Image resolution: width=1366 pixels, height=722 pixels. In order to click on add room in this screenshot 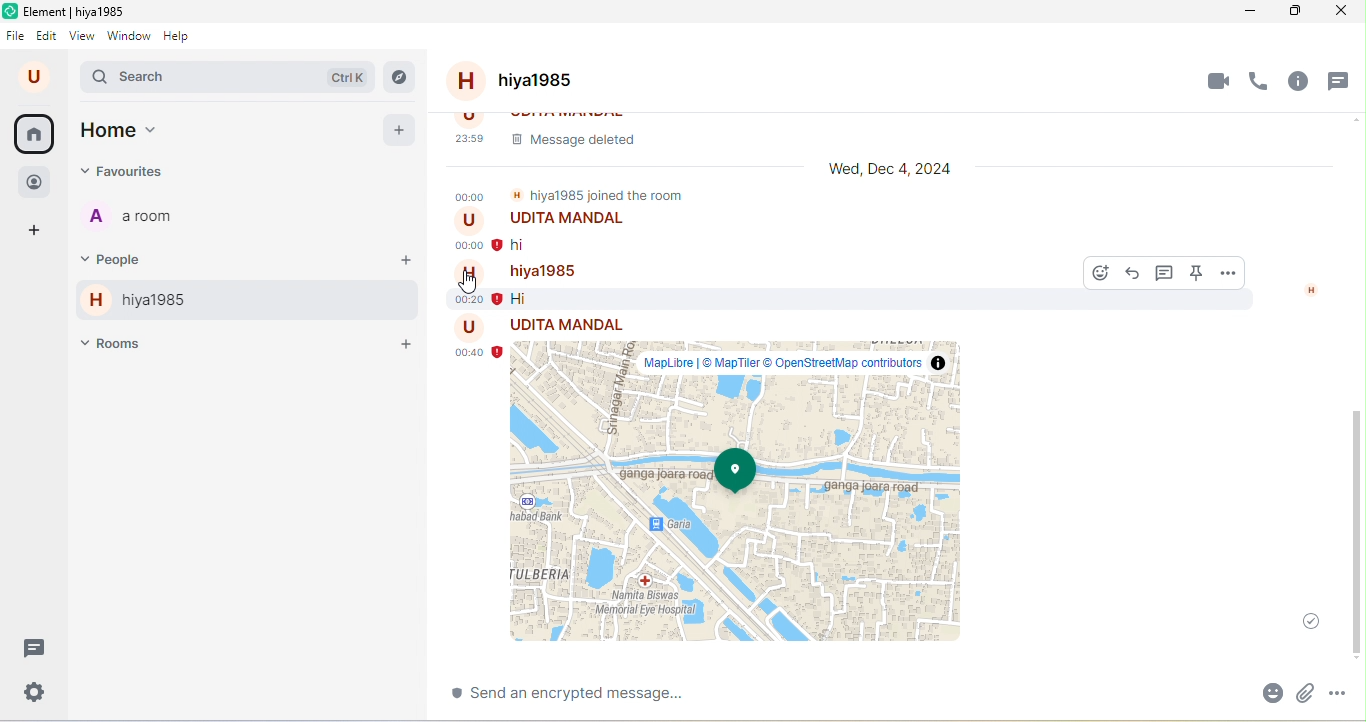, I will do `click(403, 343)`.